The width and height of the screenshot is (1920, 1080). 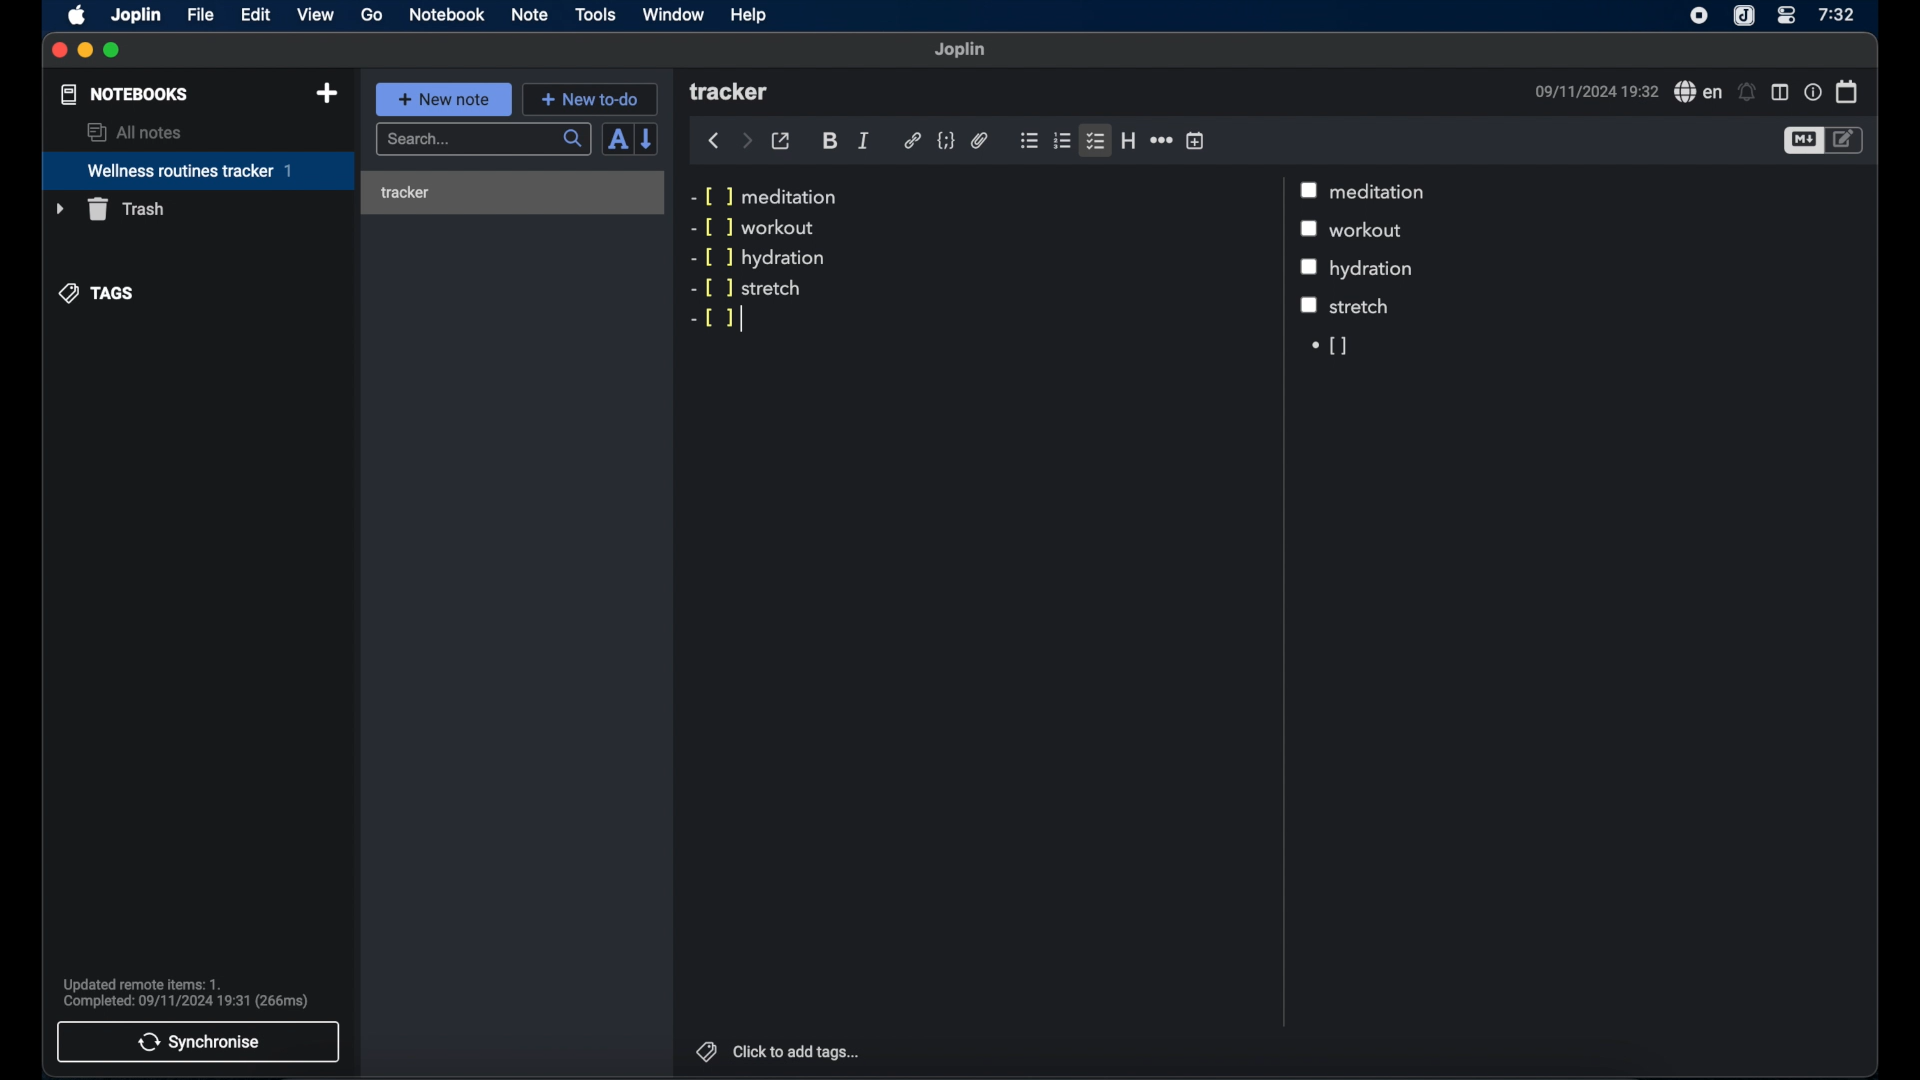 What do you see at coordinates (596, 15) in the screenshot?
I see `tools` at bounding box center [596, 15].